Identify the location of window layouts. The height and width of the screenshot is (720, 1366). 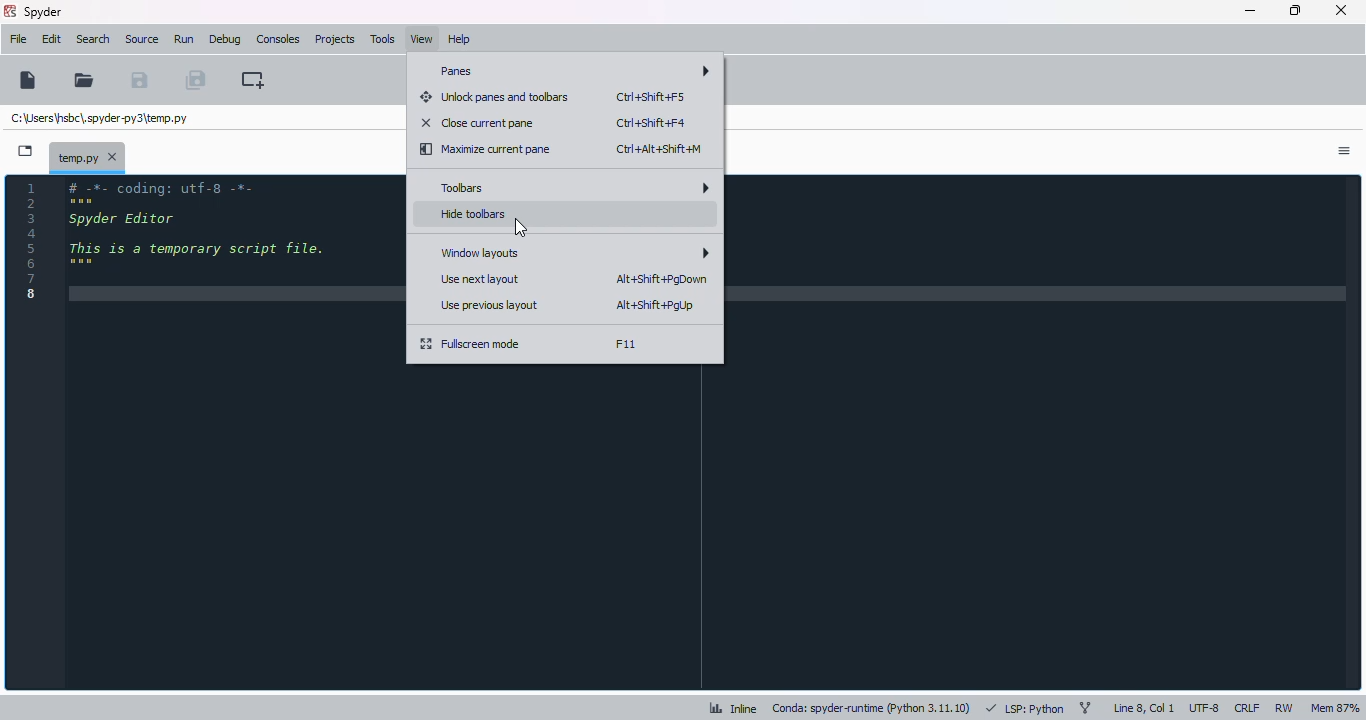
(574, 253).